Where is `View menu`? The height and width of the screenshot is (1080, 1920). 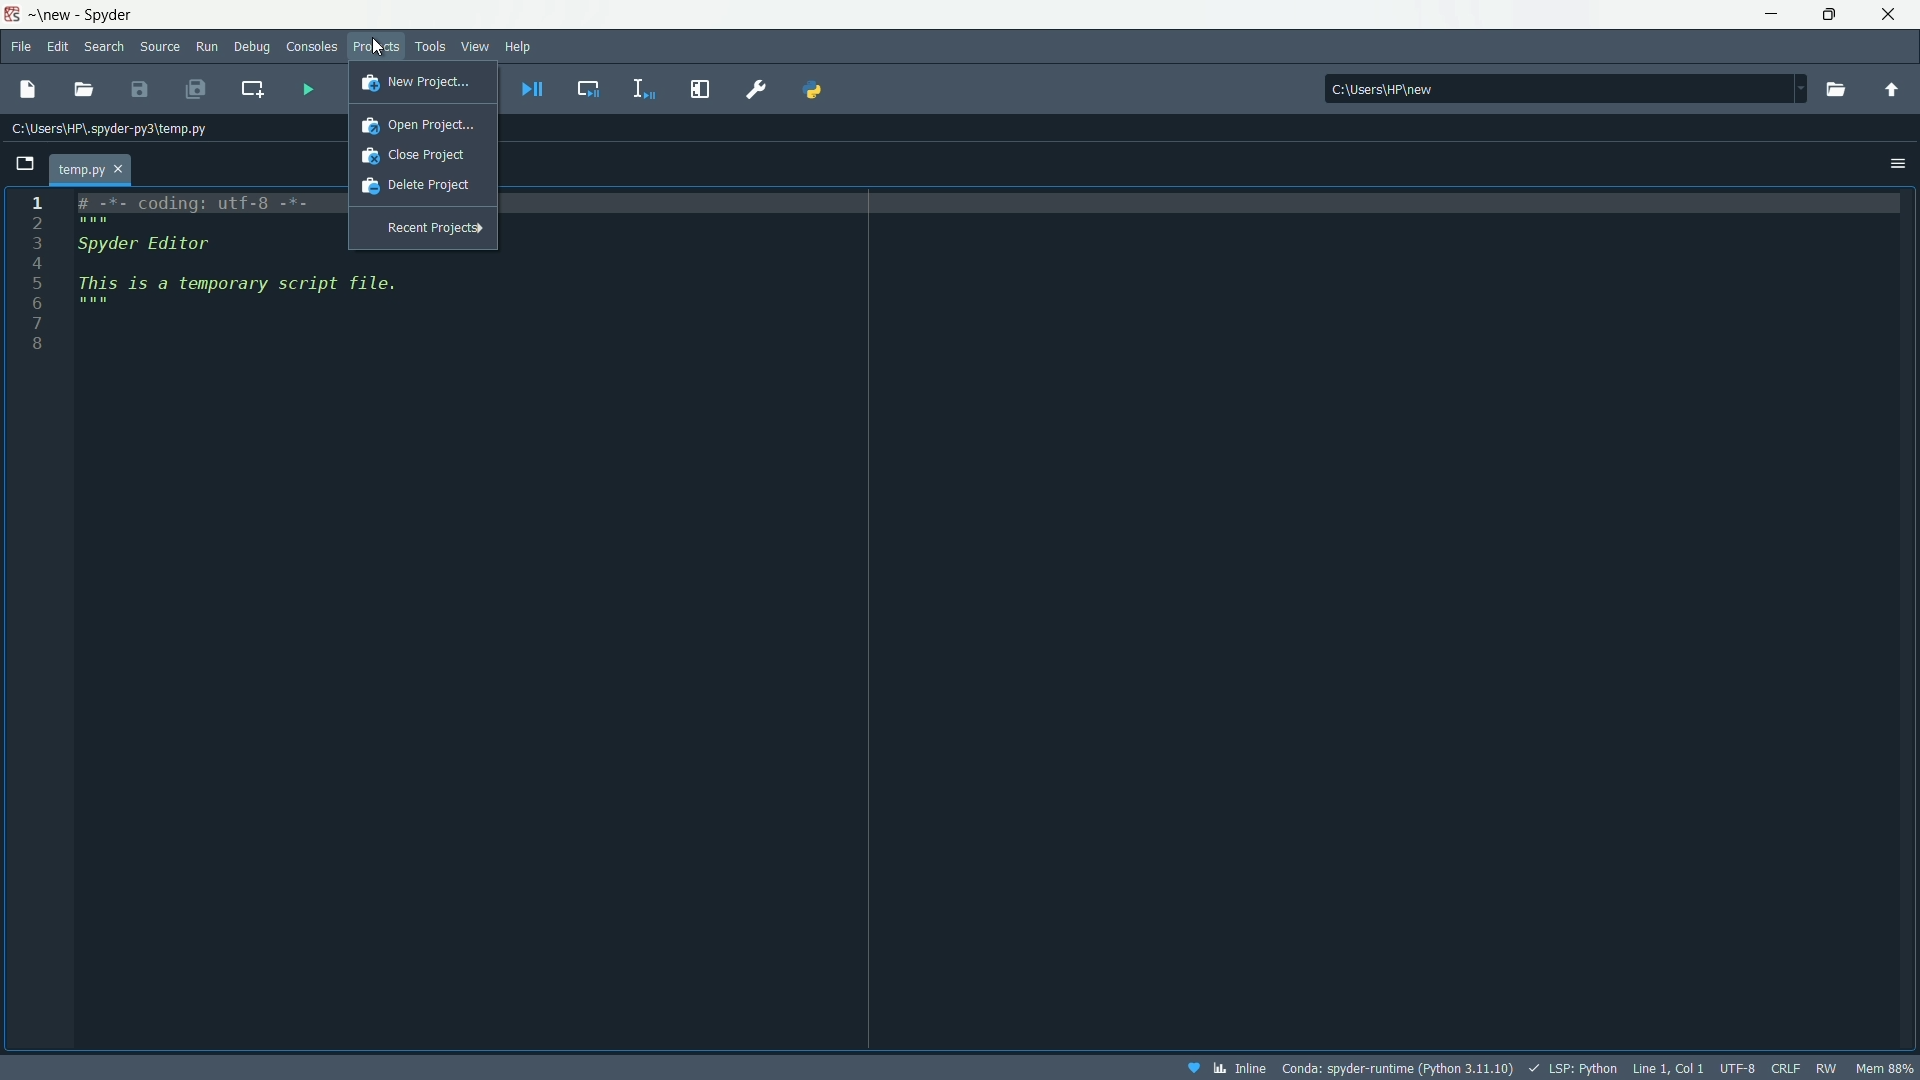 View menu is located at coordinates (476, 49).